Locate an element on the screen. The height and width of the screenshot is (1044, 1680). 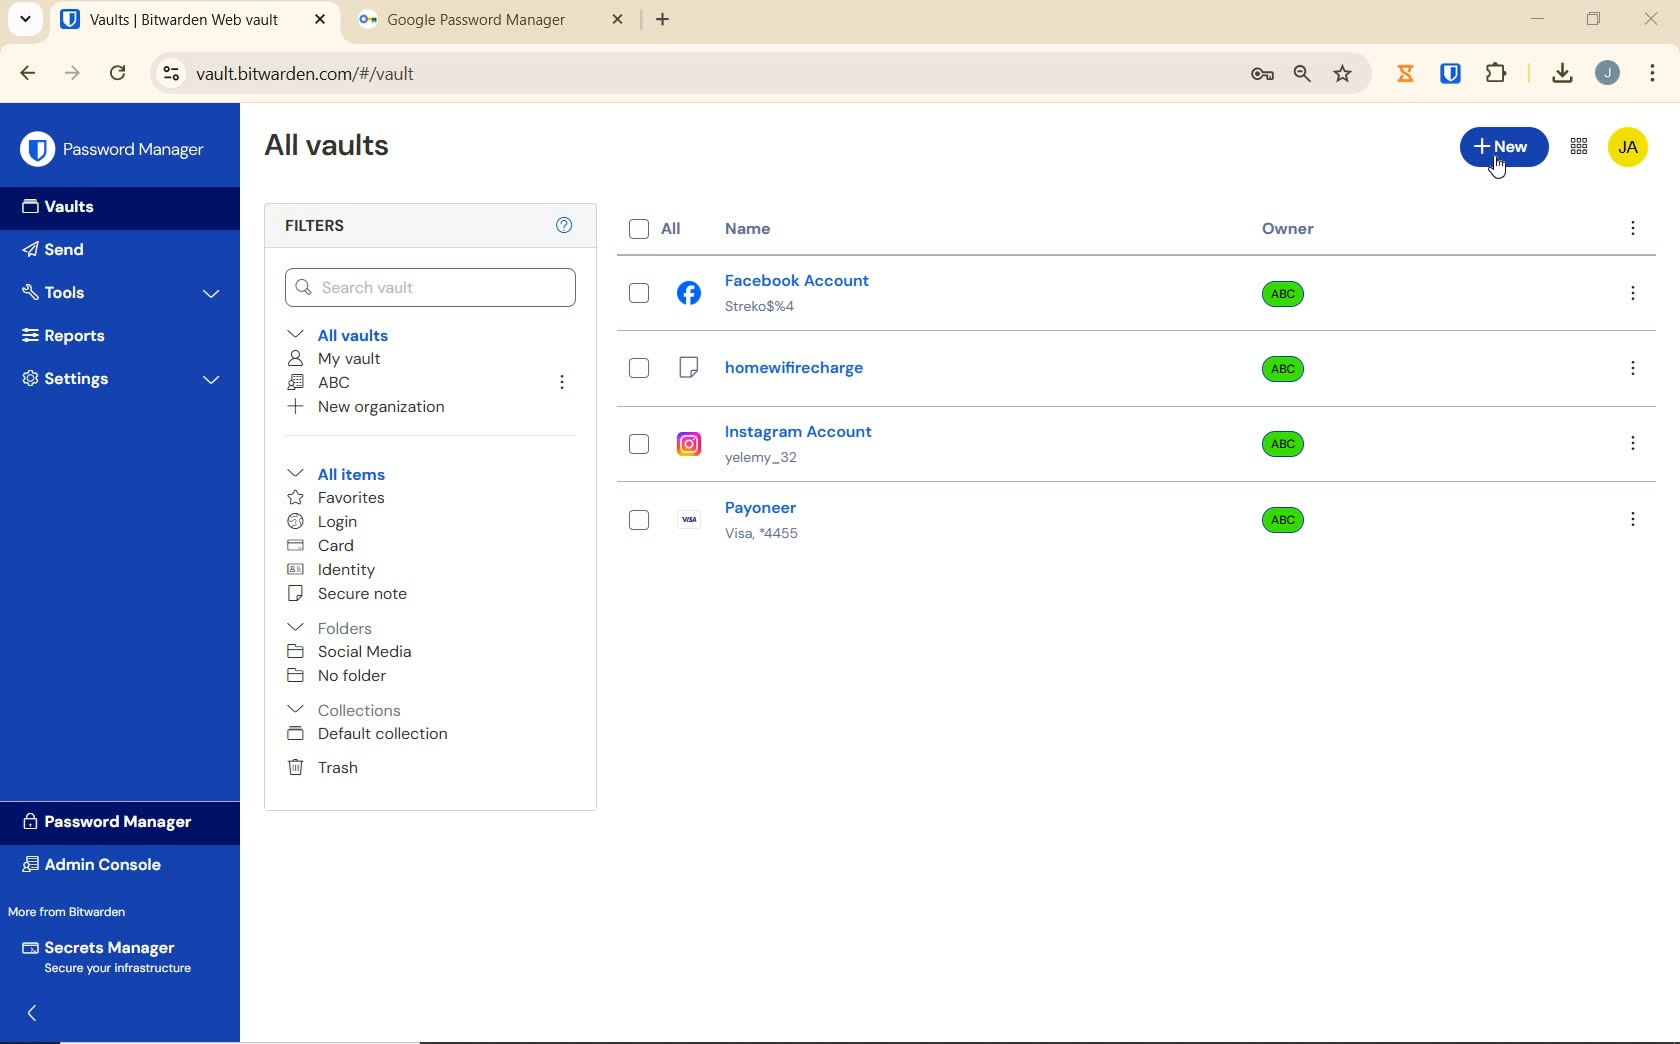
option is located at coordinates (1637, 295).